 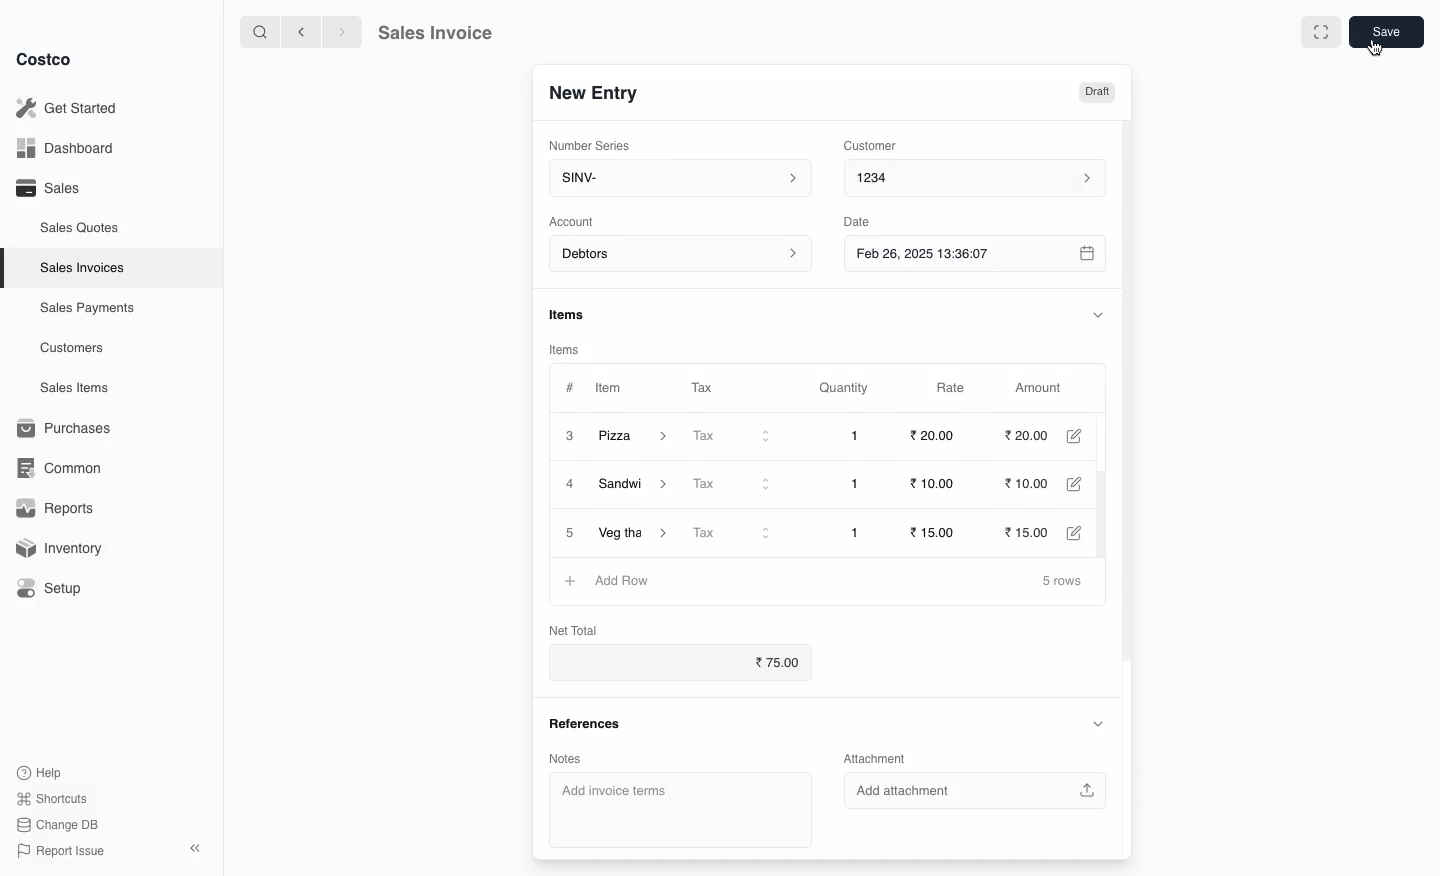 What do you see at coordinates (574, 314) in the screenshot?
I see `Items` at bounding box center [574, 314].